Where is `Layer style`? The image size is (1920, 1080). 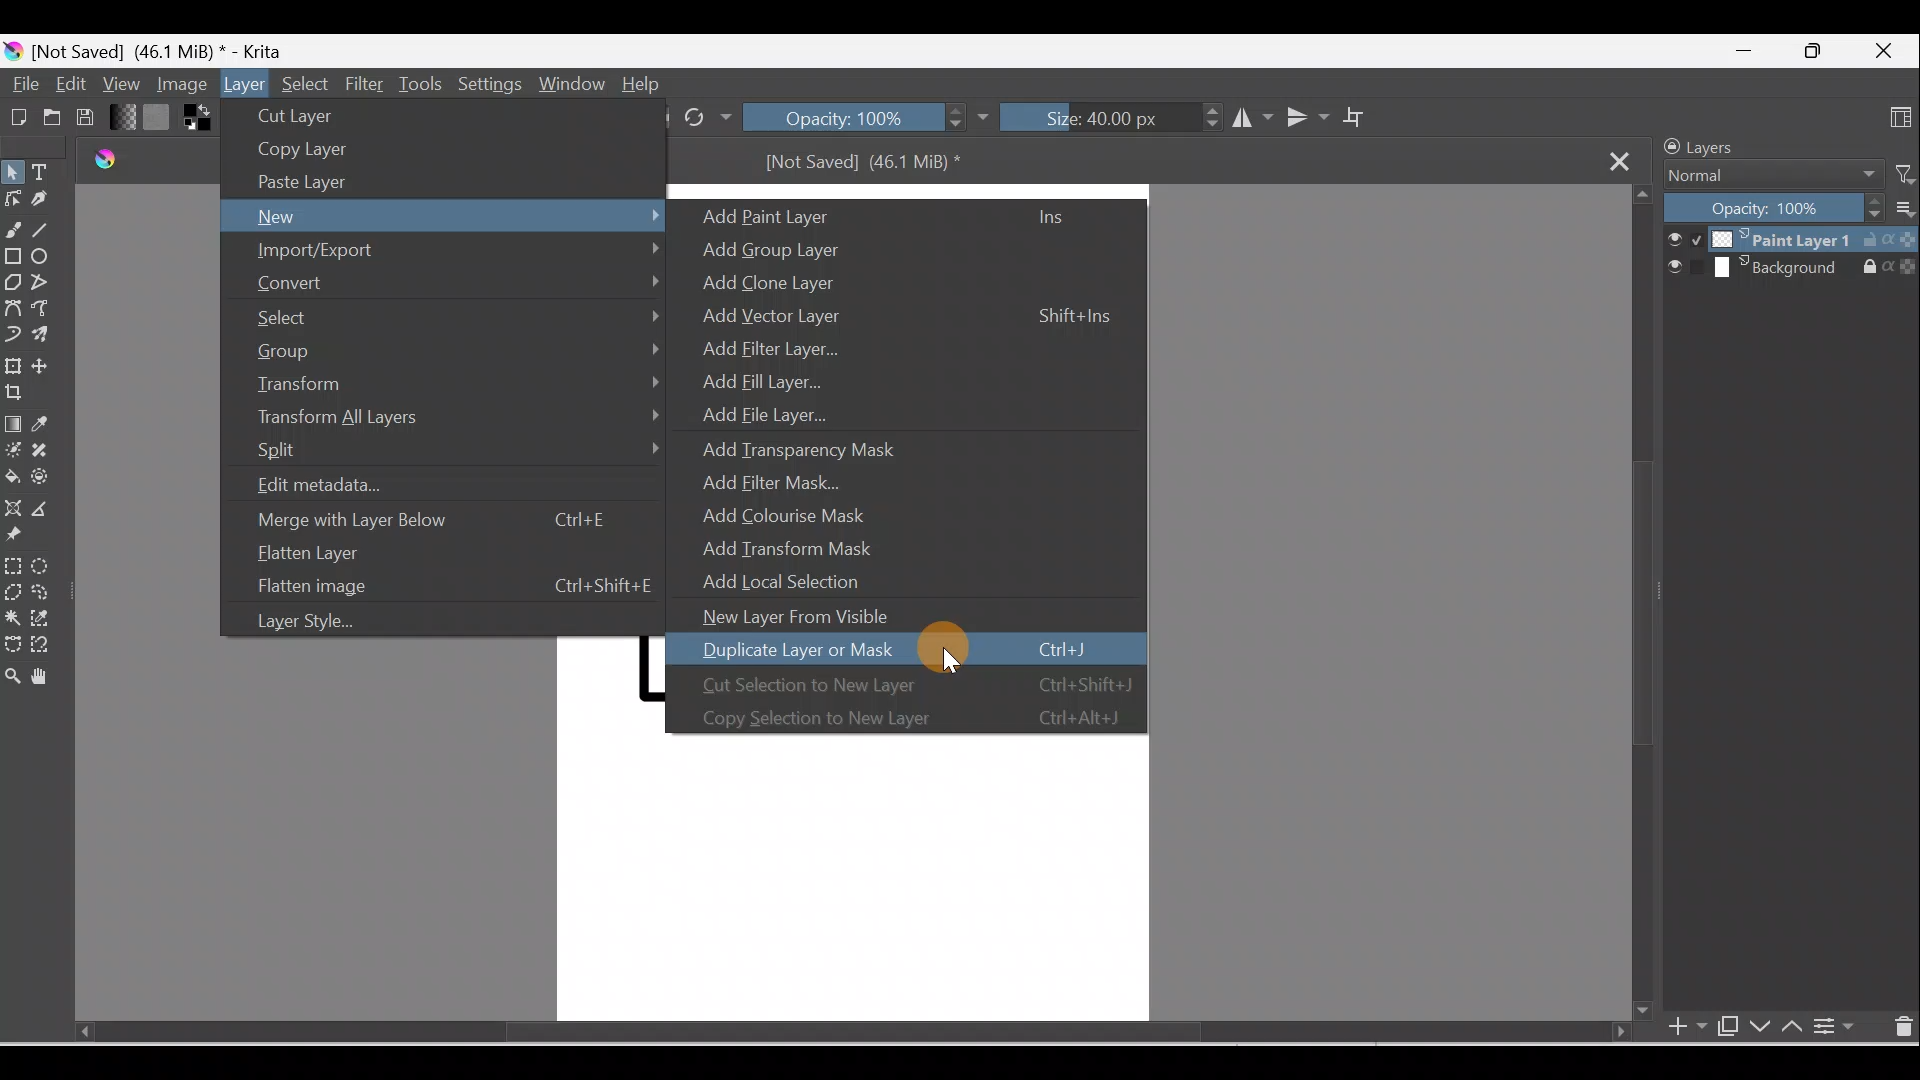
Layer style is located at coordinates (327, 624).